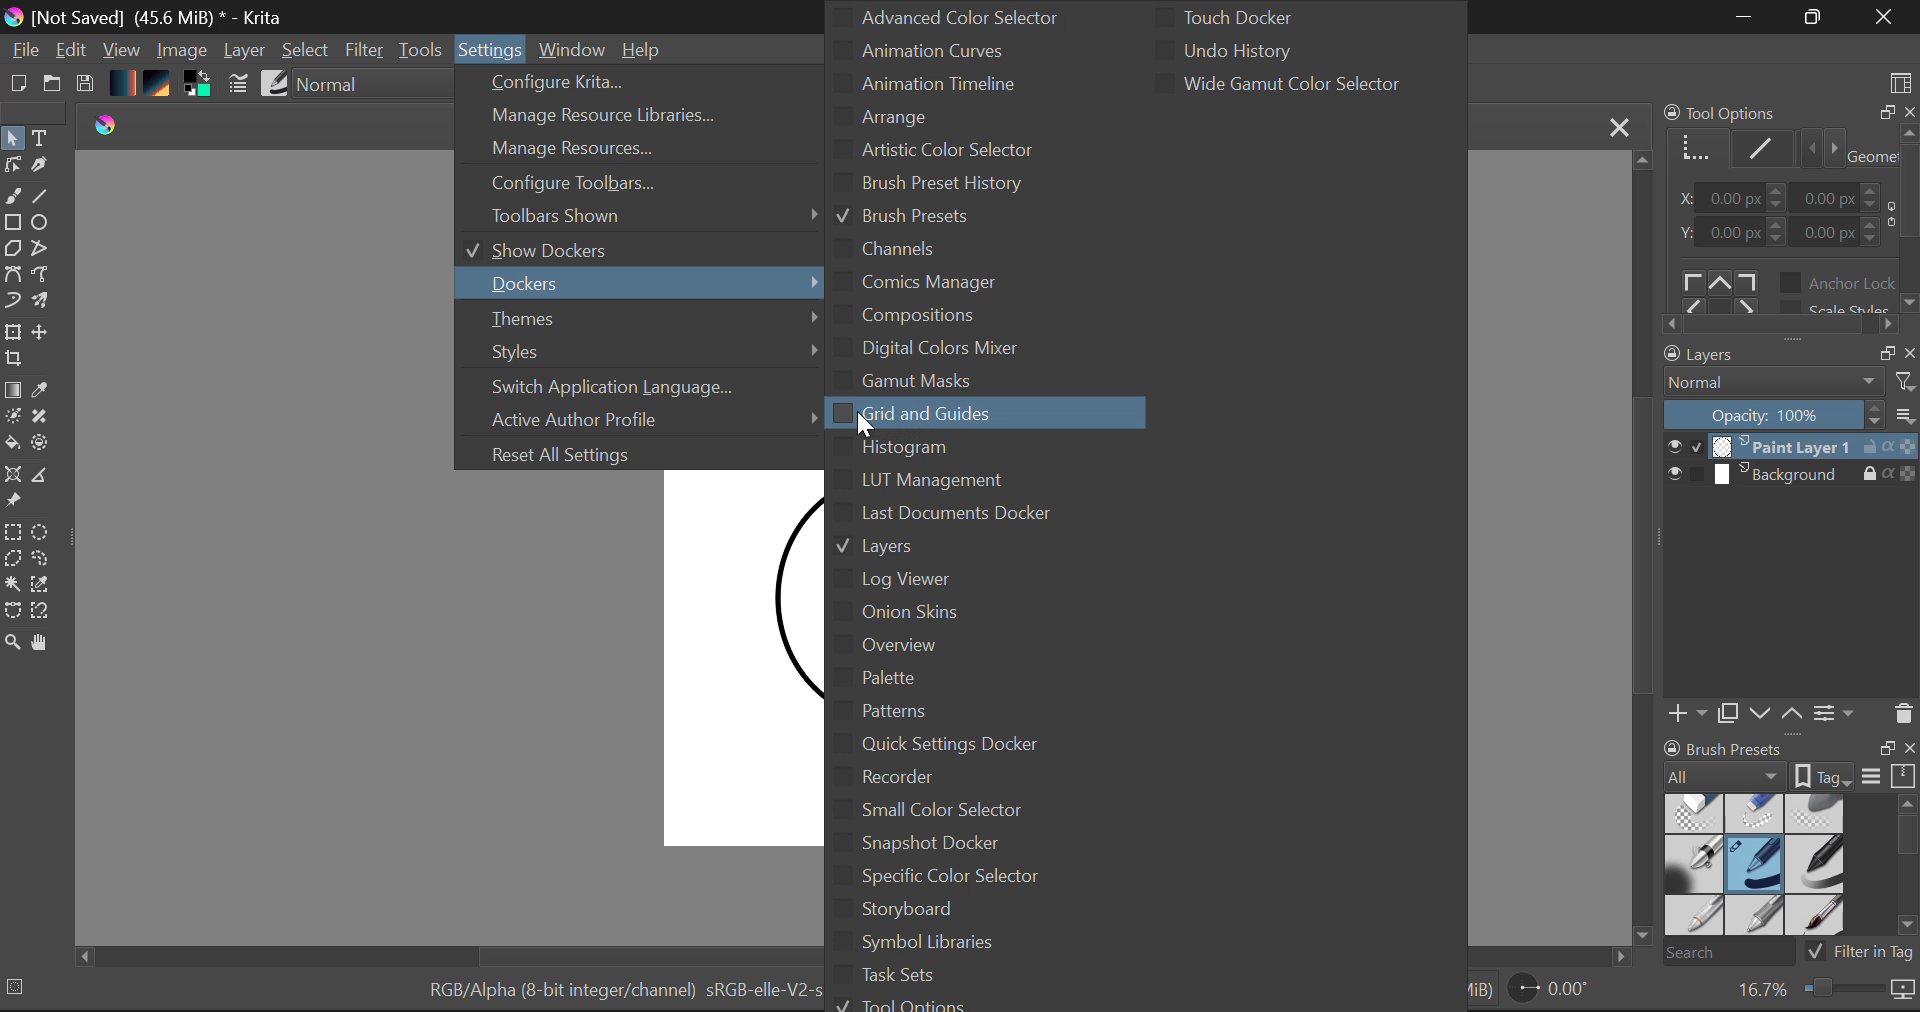 Image resolution: width=1920 pixels, height=1012 pixels. Describe the element at coordinates (967, 880) in the screenshot. I see `Specific Color Selector` at that location.